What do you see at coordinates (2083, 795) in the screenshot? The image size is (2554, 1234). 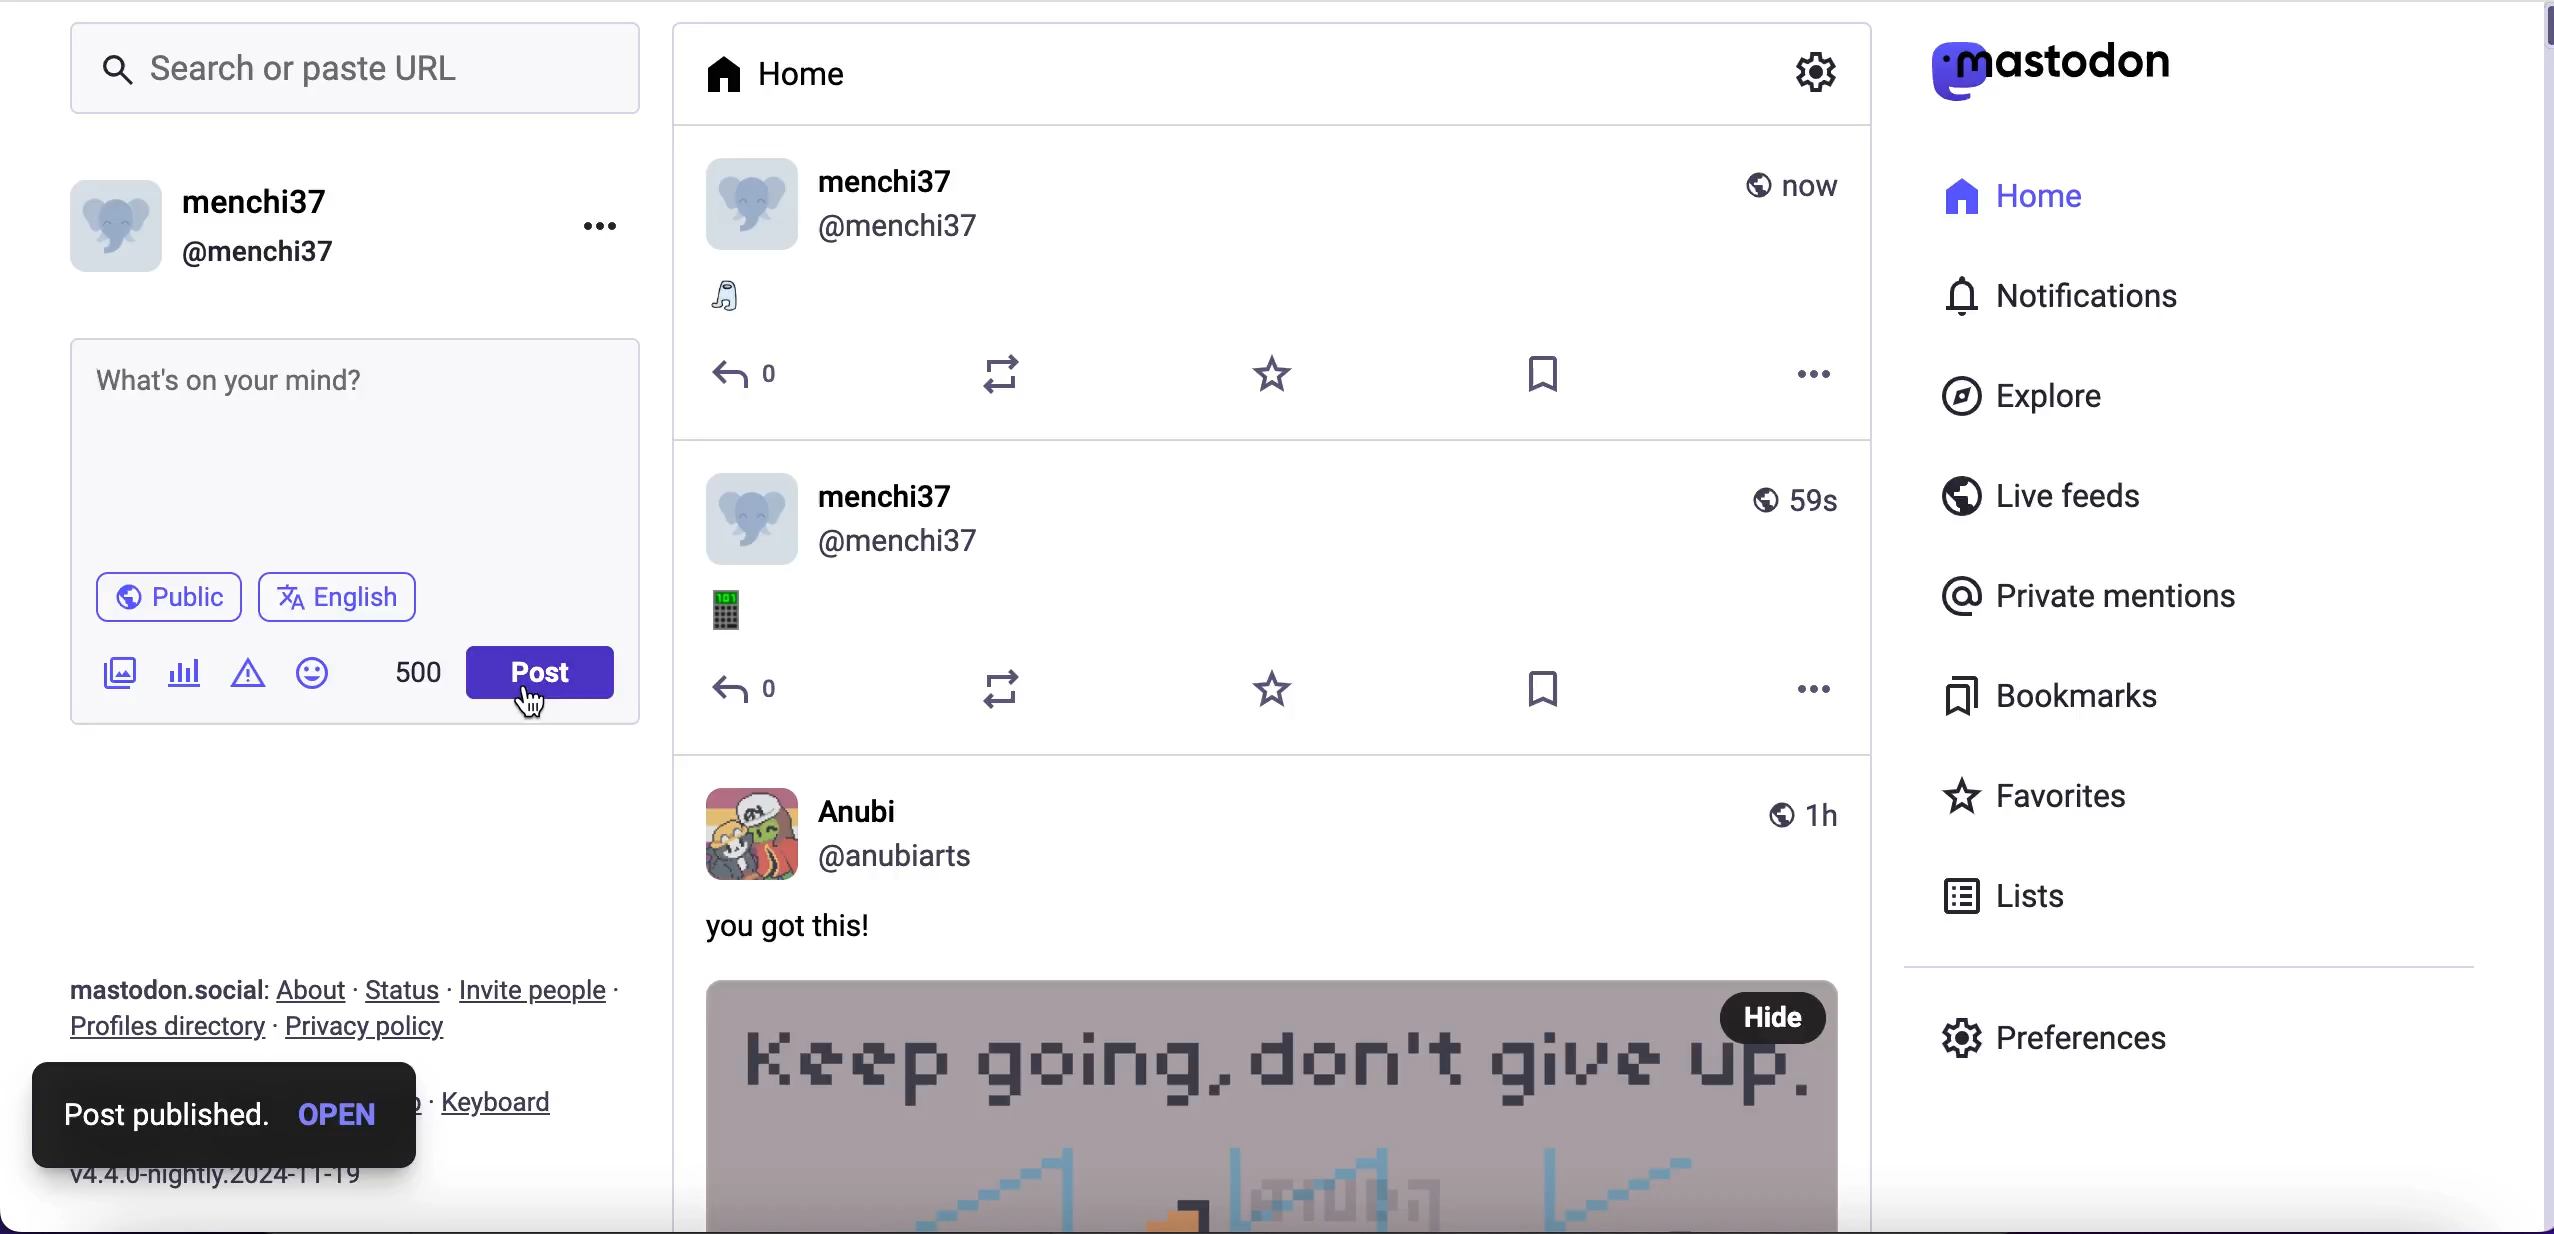 I see `favorites` at bounding box center [2083, 795].